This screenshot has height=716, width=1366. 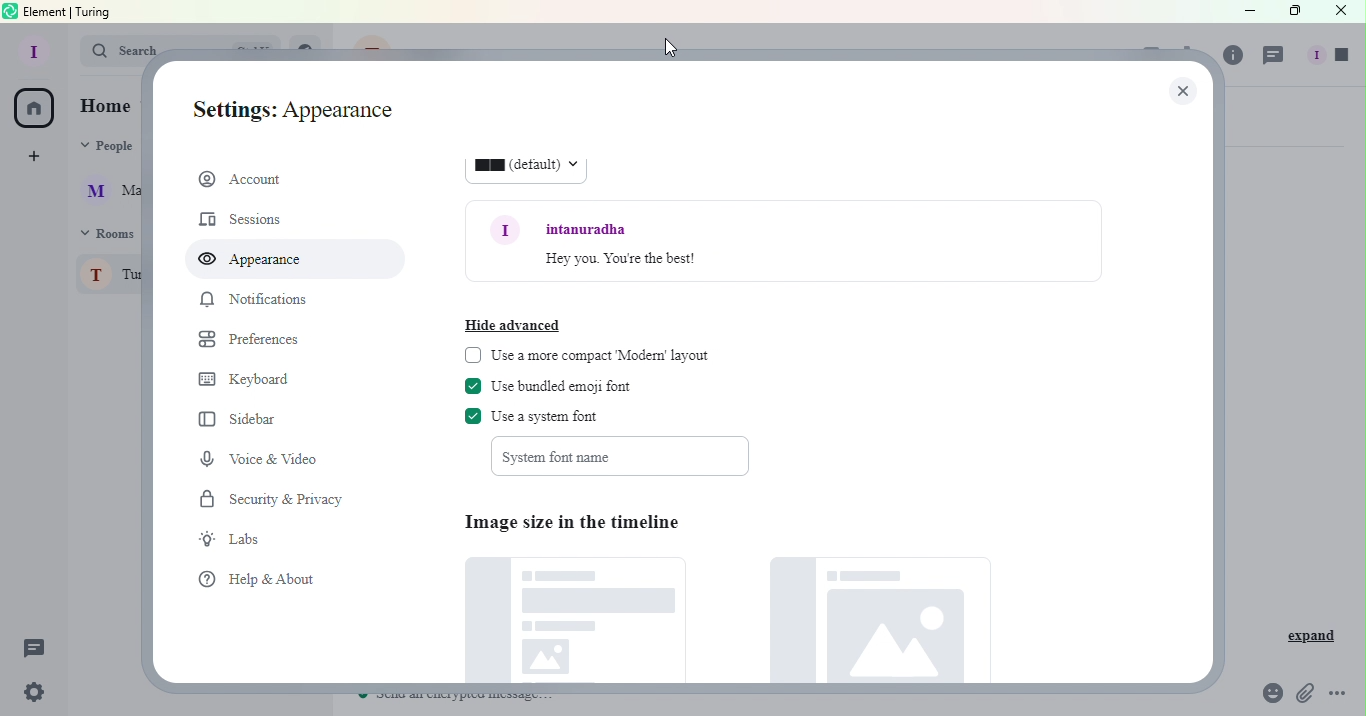 I want to click on Attachment, so click(x=1306, y=695).